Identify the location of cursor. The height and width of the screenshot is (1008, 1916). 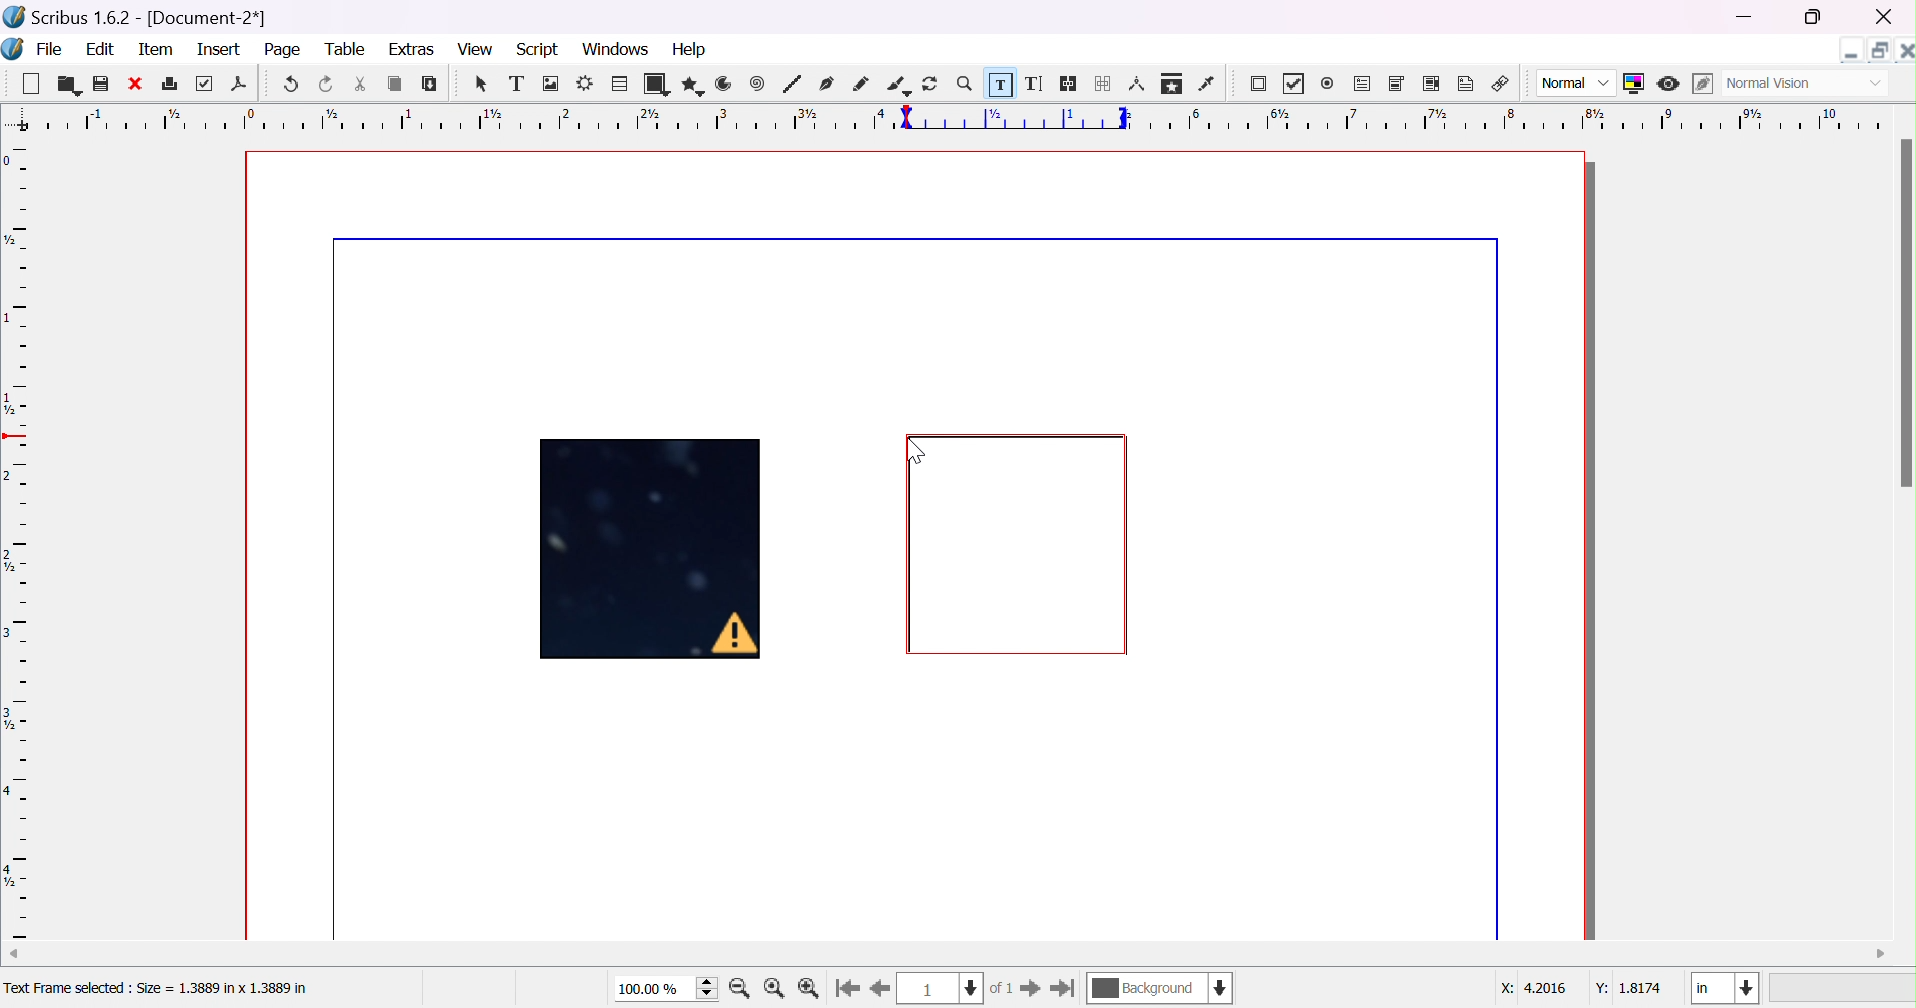
(917, 446).